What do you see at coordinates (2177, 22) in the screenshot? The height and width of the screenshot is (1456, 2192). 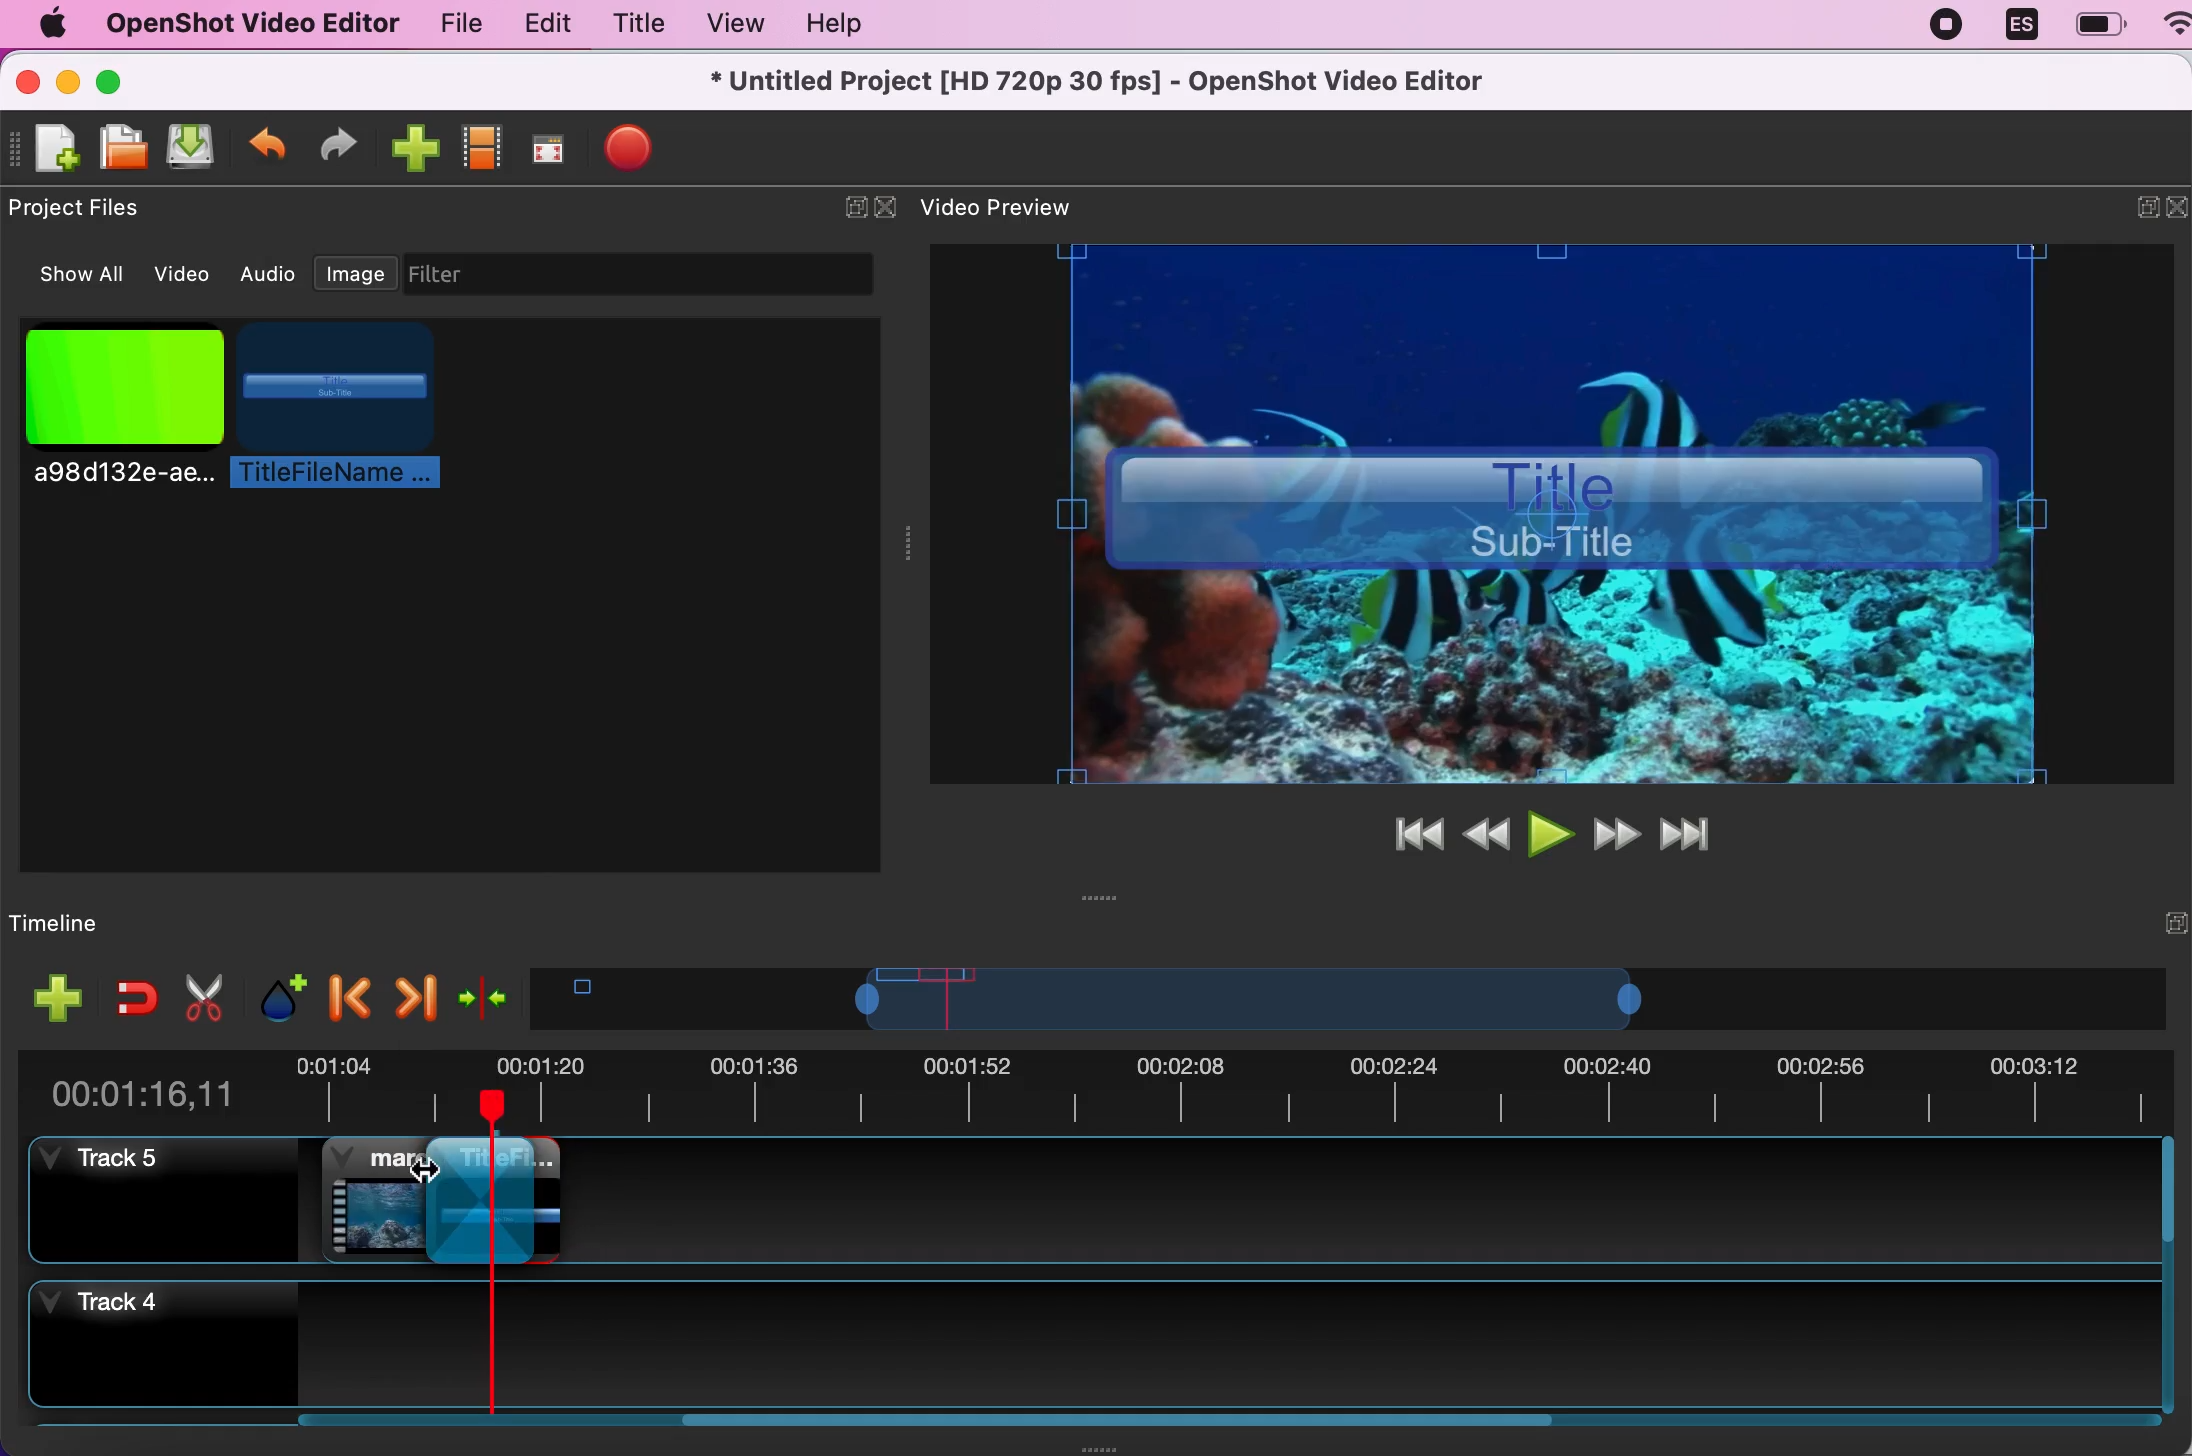 I see `WIFI` at bounding box center [2177, 22].